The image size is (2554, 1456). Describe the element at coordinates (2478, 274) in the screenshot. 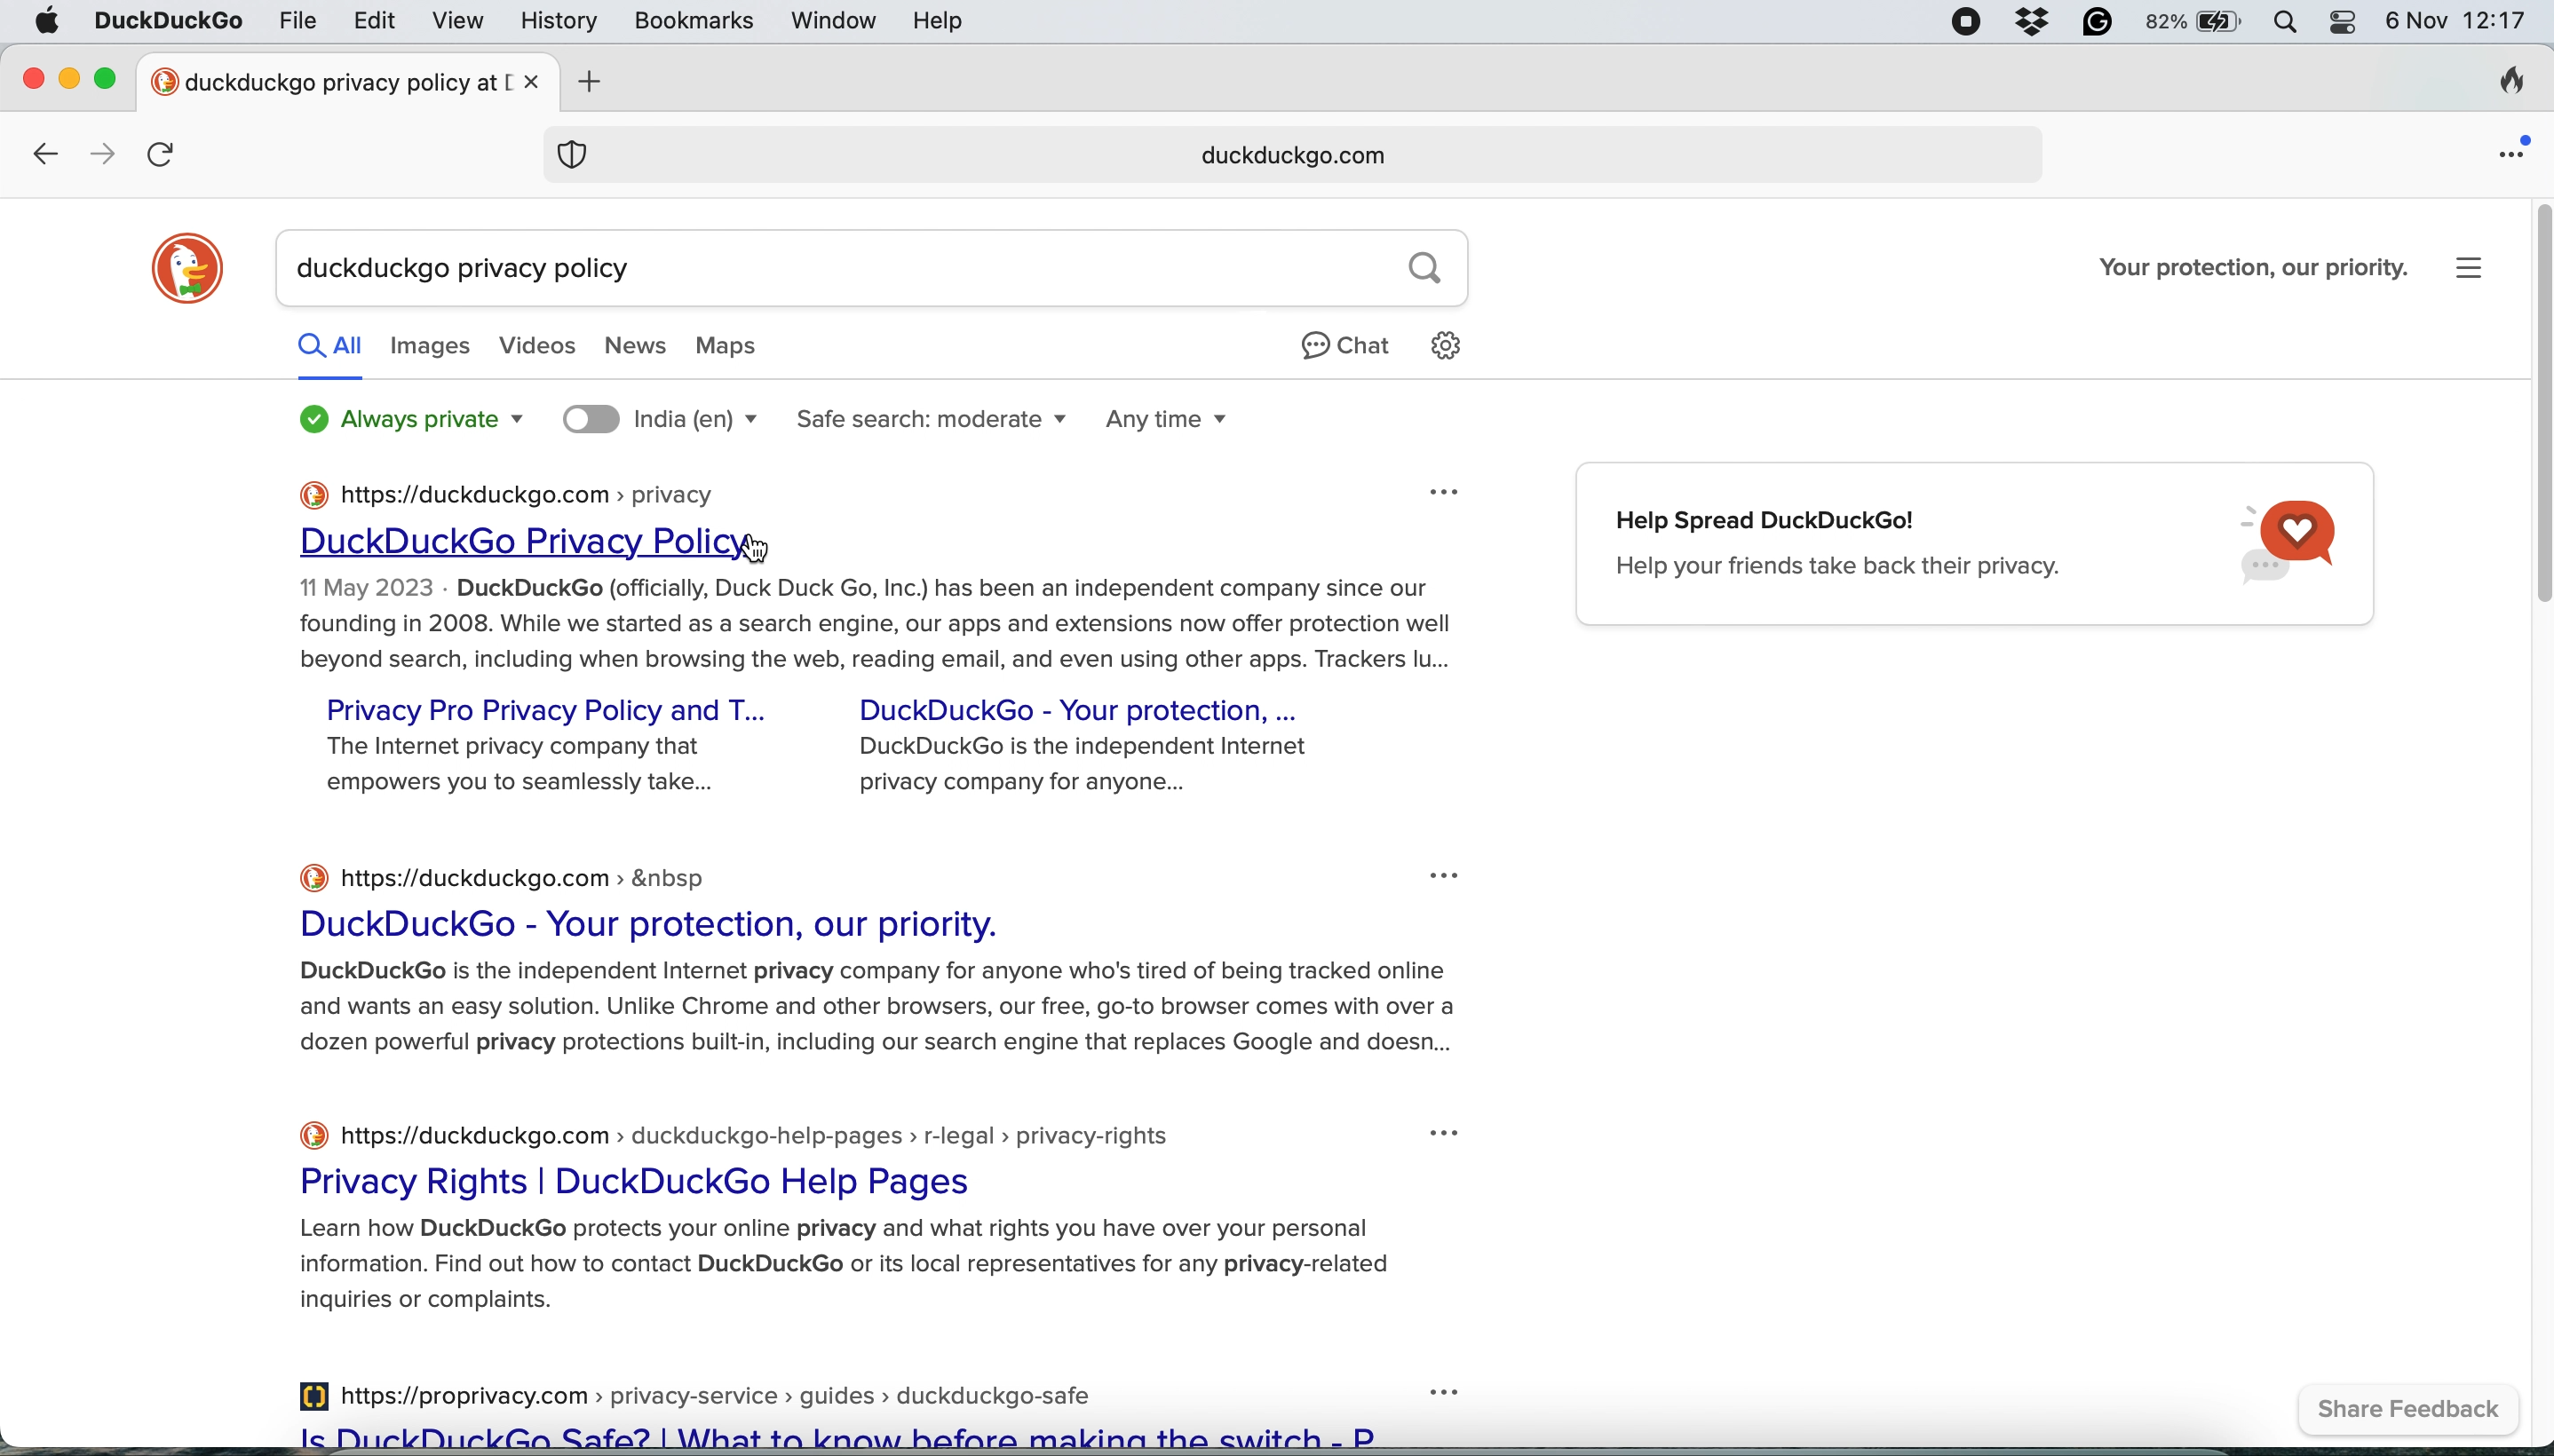

I see `more options` at that location.